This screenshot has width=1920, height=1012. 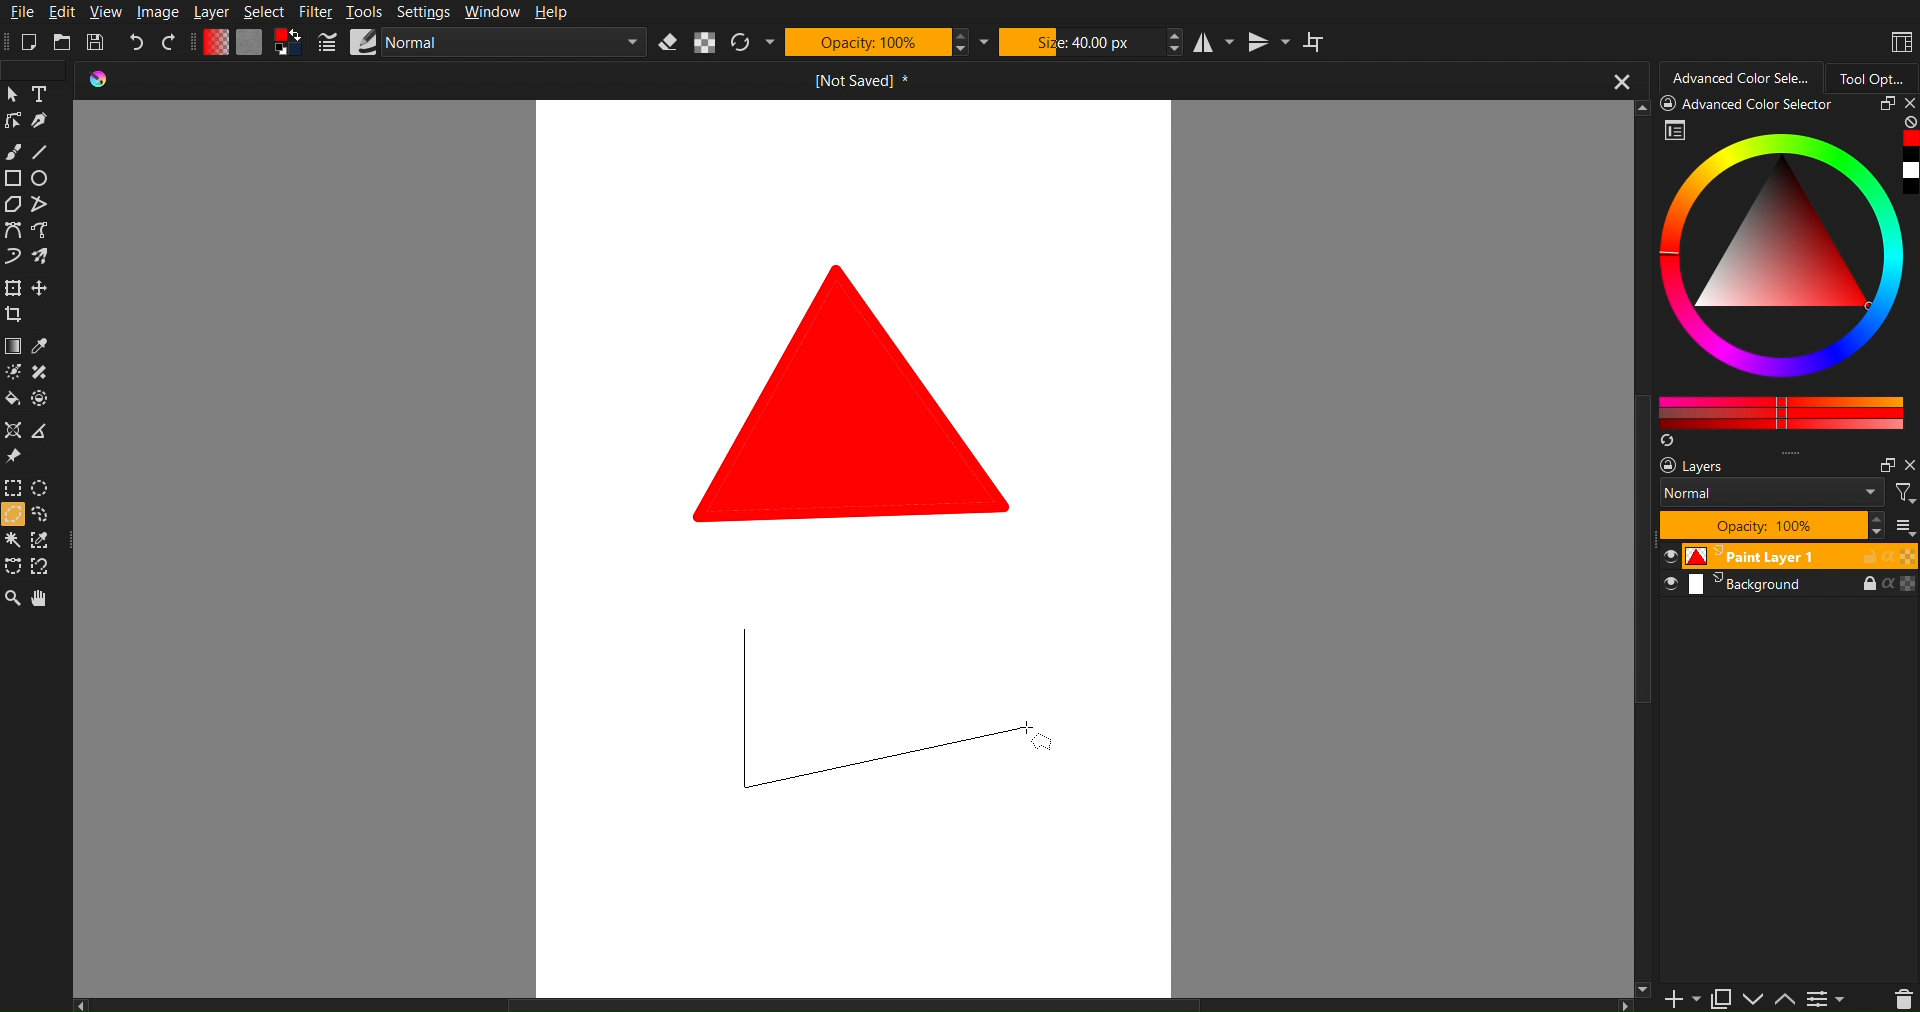 I want to click on Line, so click(x=46, y=153).